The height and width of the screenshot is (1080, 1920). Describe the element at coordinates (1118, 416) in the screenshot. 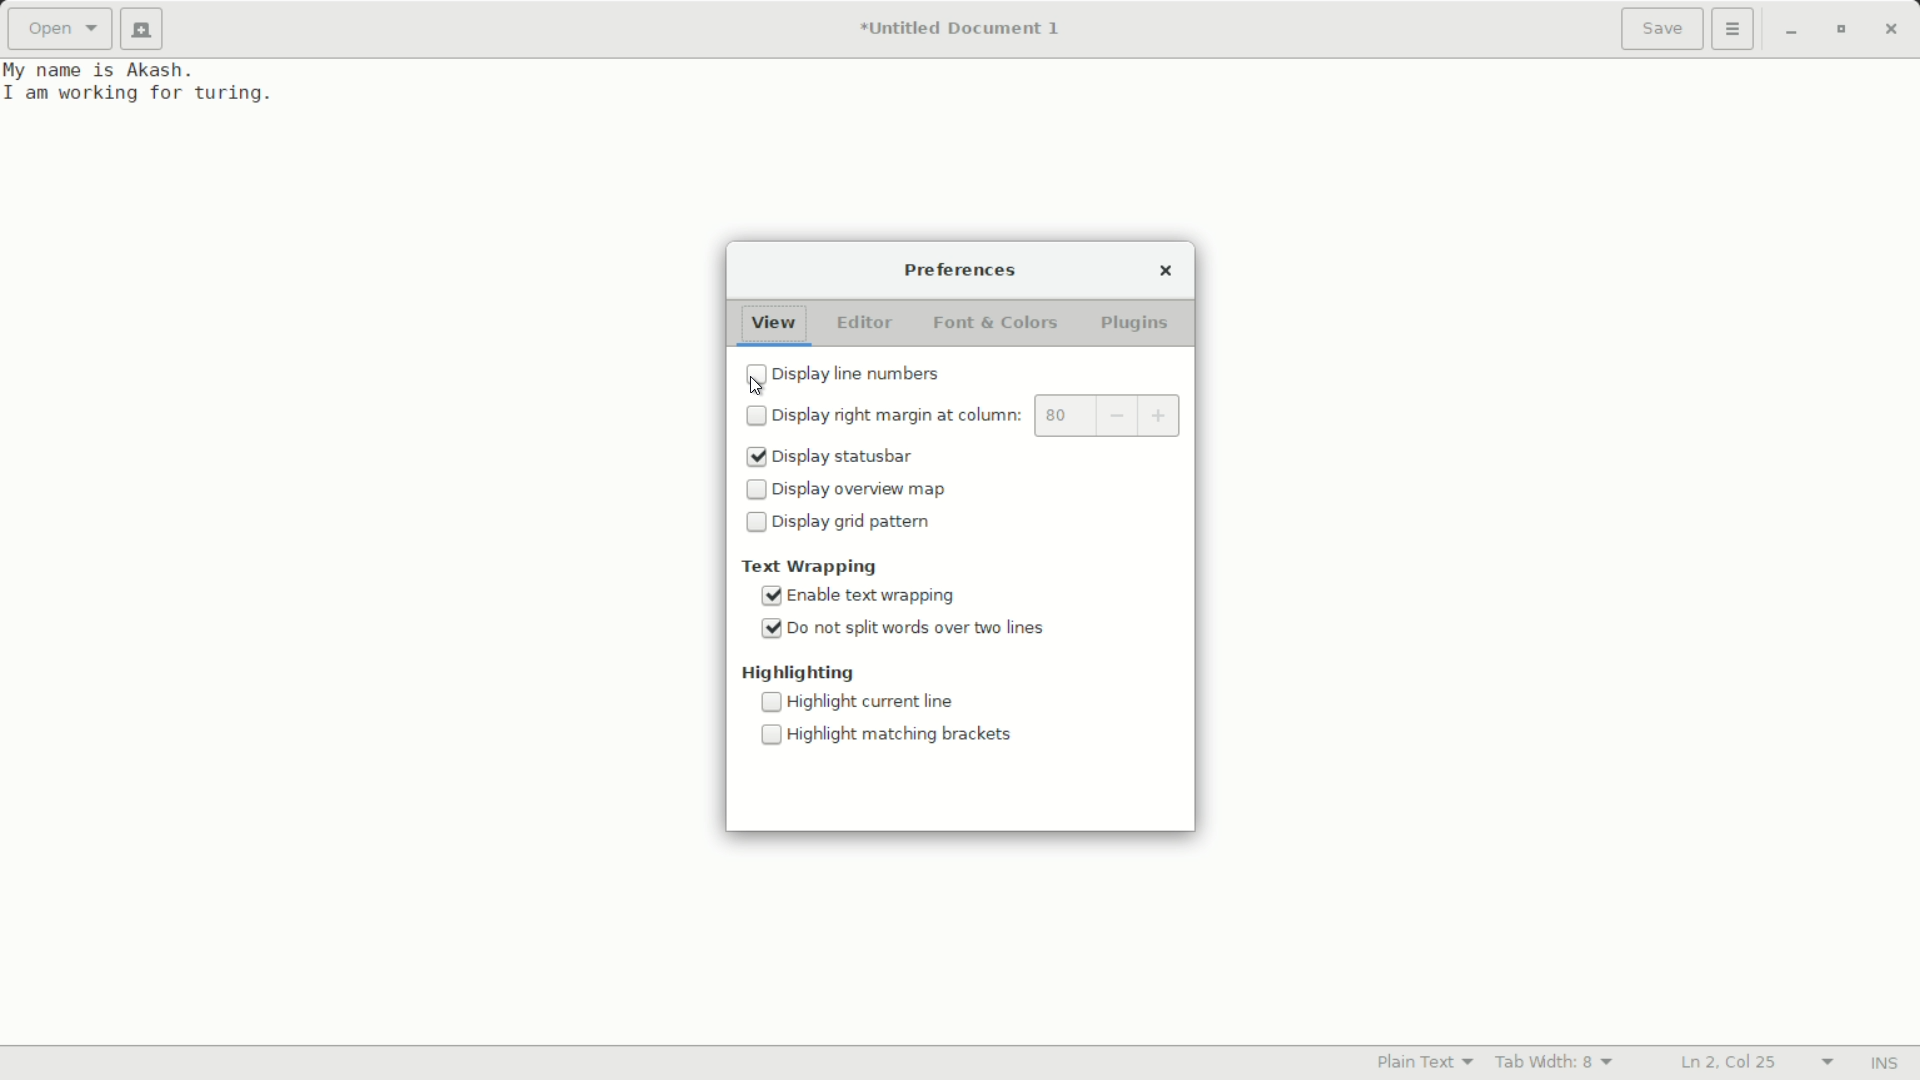

I see `decrease` at that location.